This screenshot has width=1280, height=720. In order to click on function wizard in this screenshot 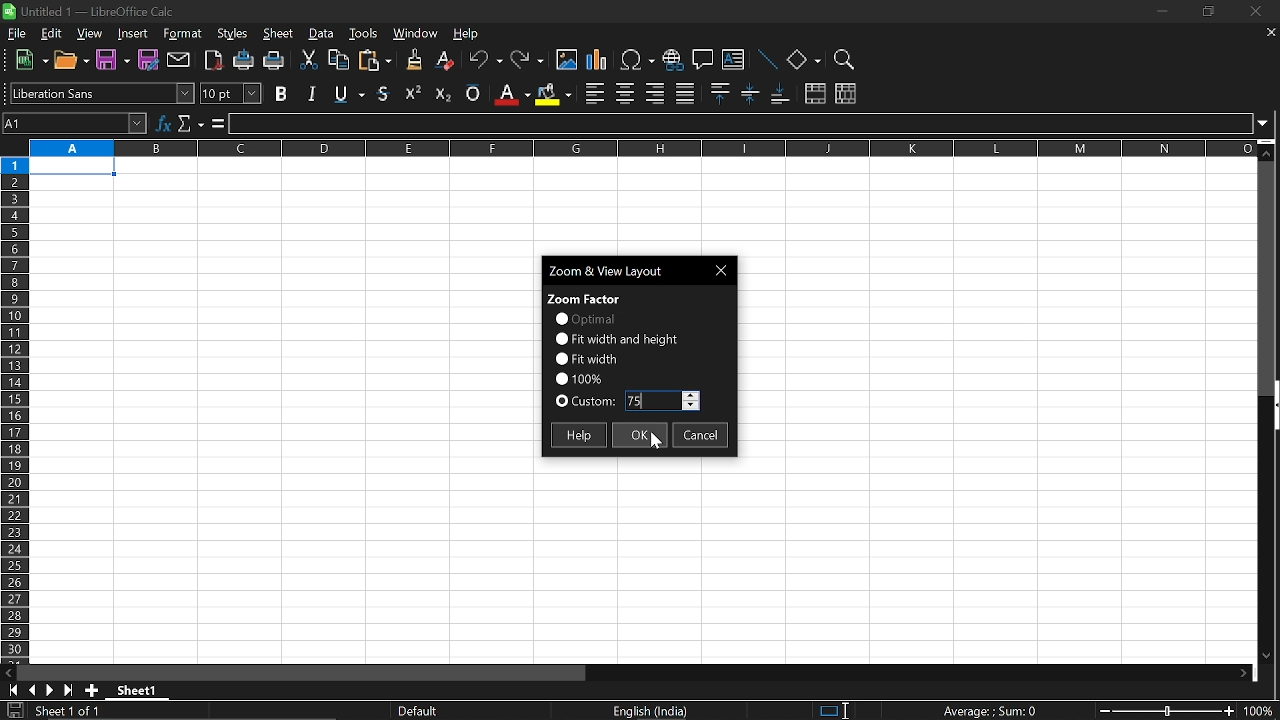, I will do `click(165, 121)`.